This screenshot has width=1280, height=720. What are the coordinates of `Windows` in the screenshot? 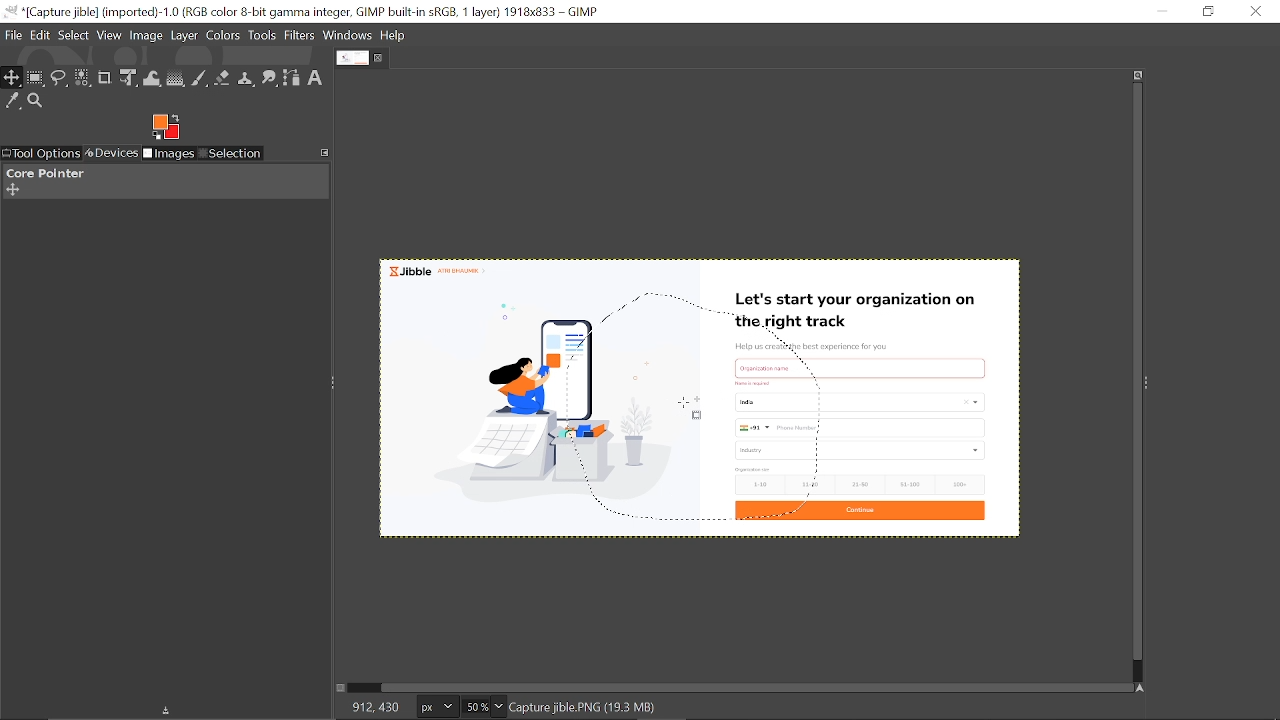 It's located at (347, 35).